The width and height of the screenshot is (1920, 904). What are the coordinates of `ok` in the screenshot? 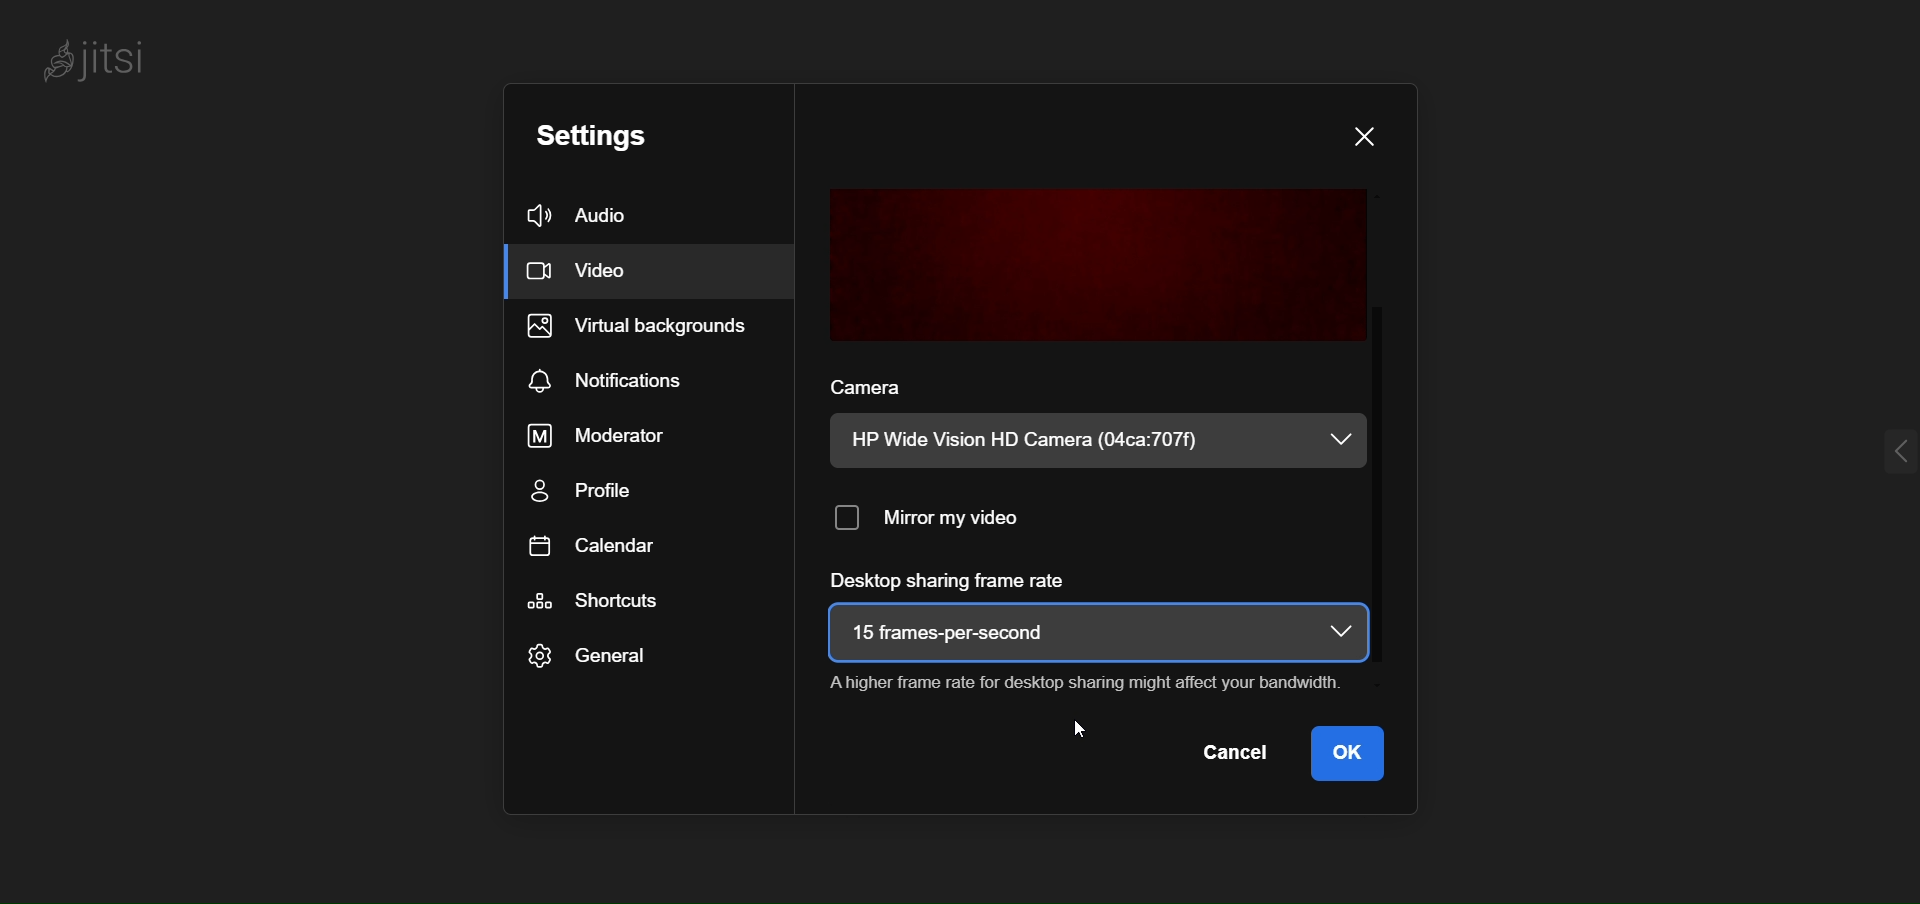 It's located at (1354, 756).